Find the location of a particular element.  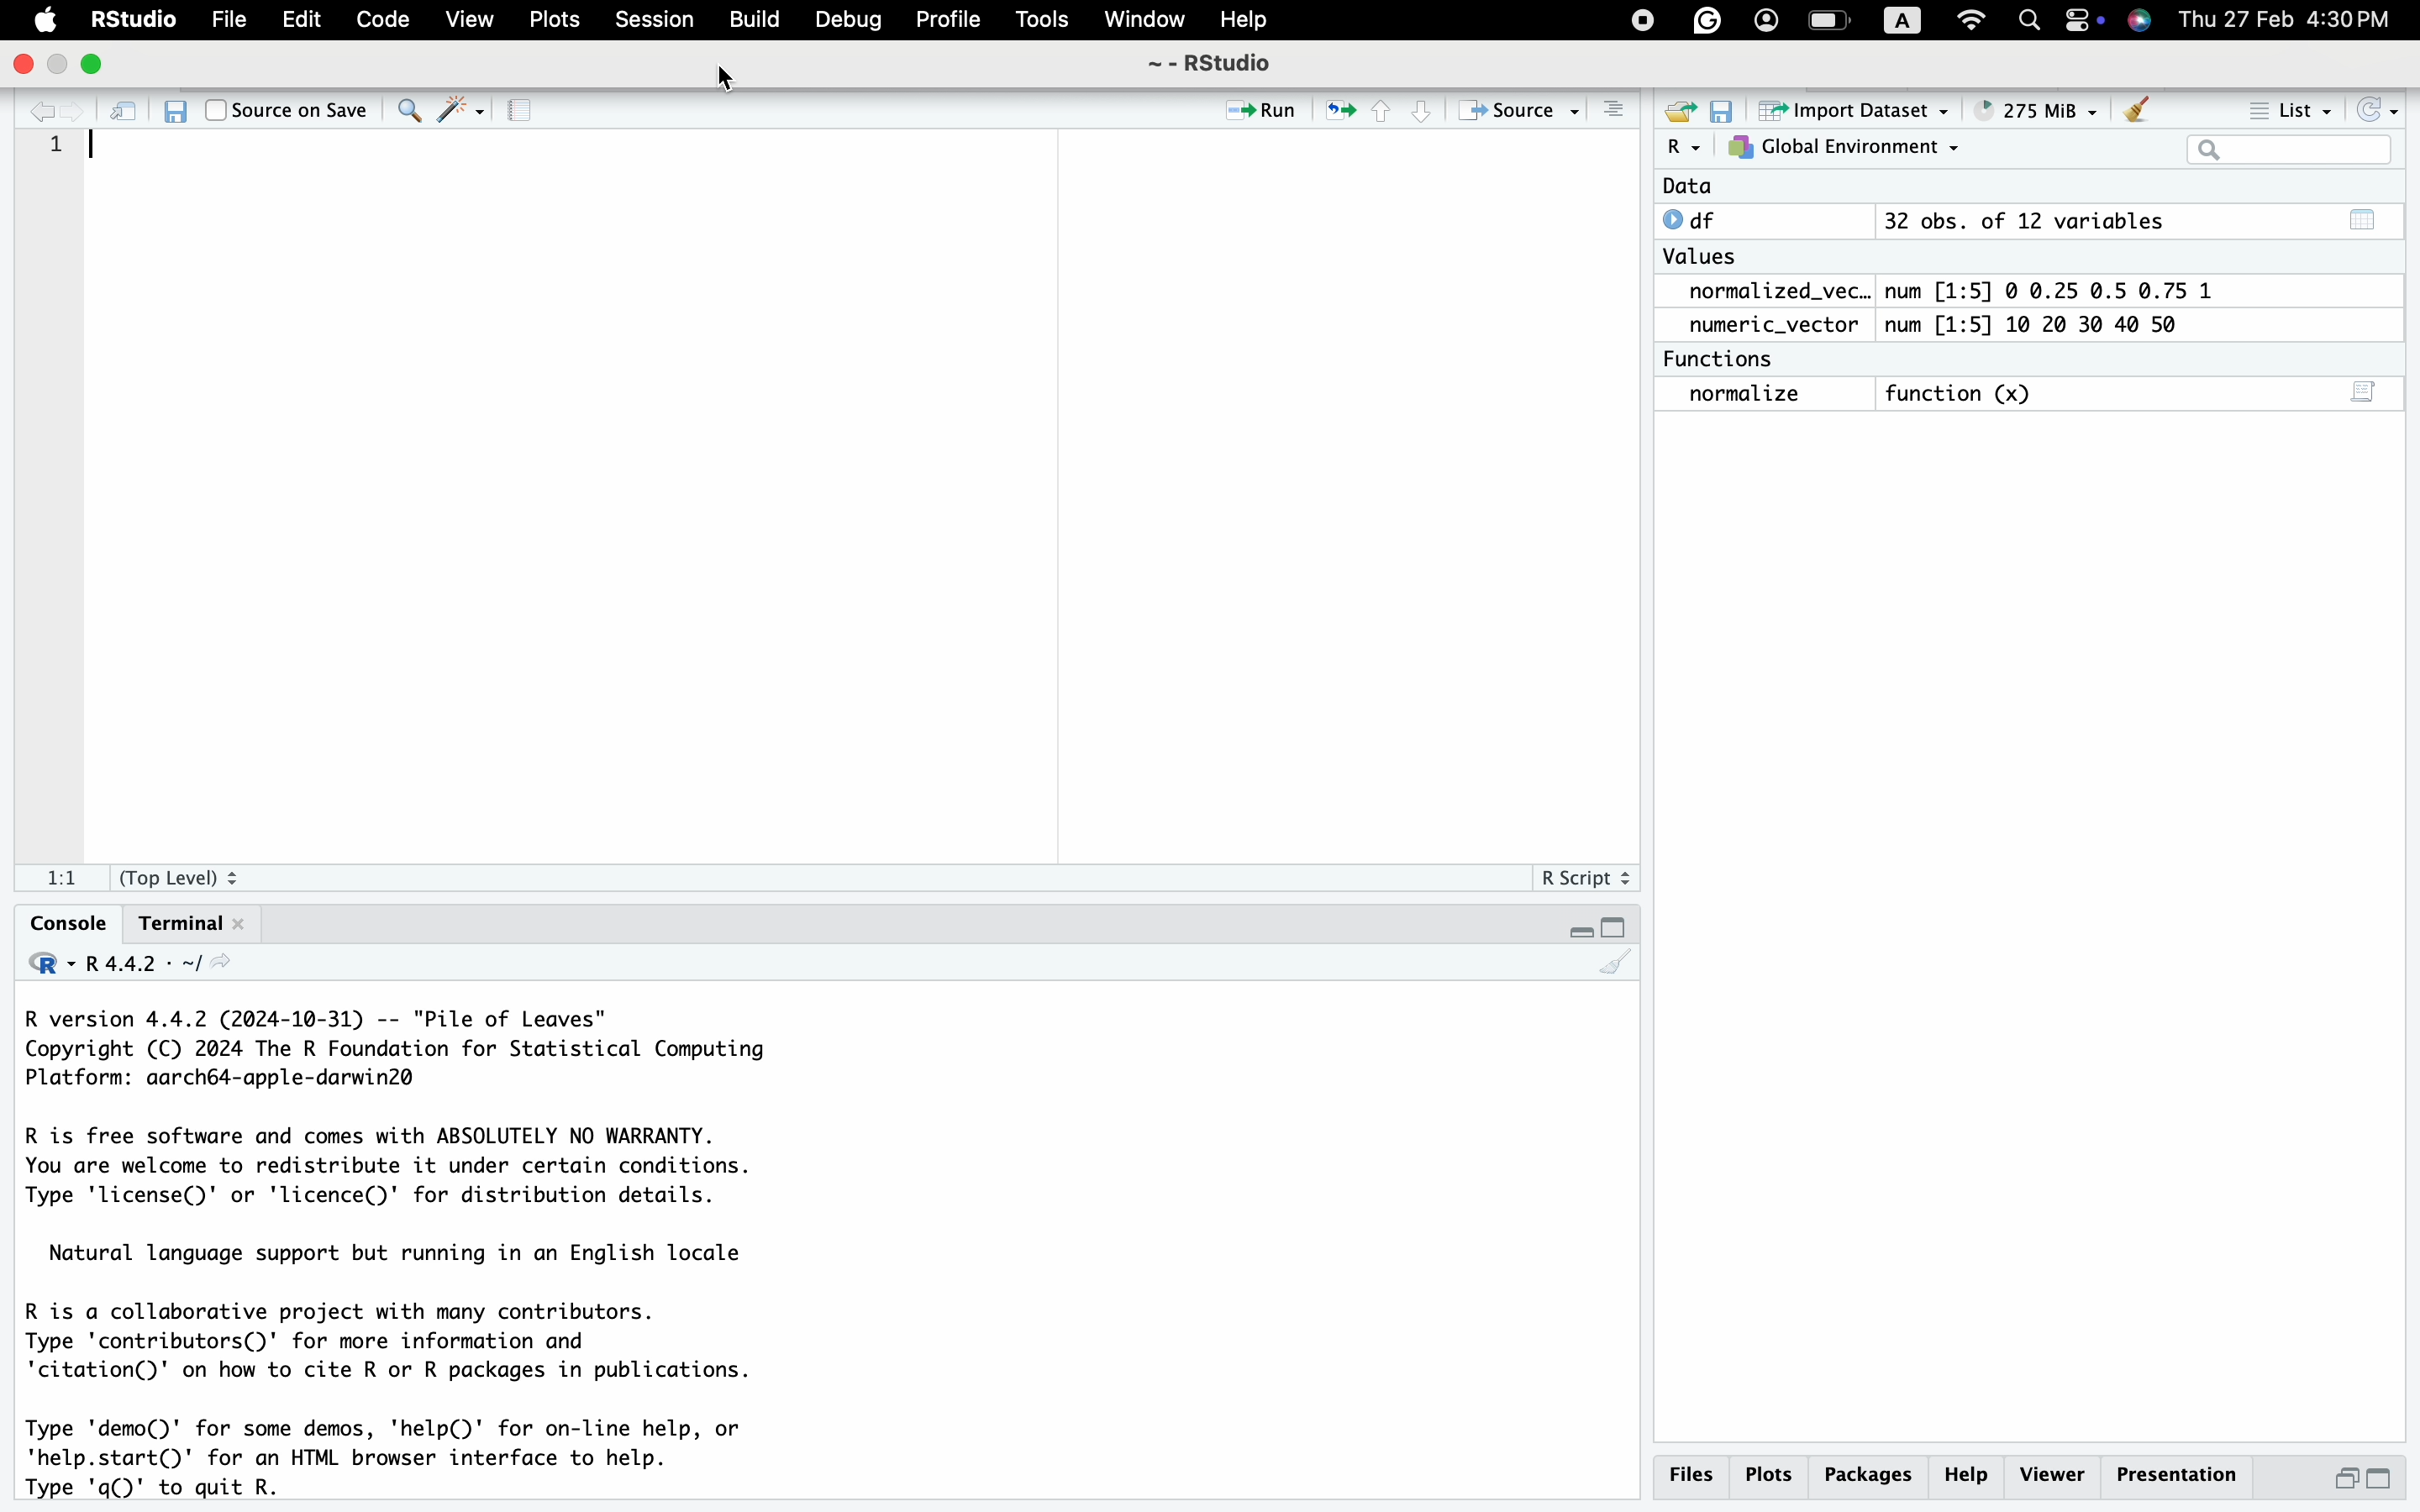

numeric_vector is located at coordinates (1769, 326).